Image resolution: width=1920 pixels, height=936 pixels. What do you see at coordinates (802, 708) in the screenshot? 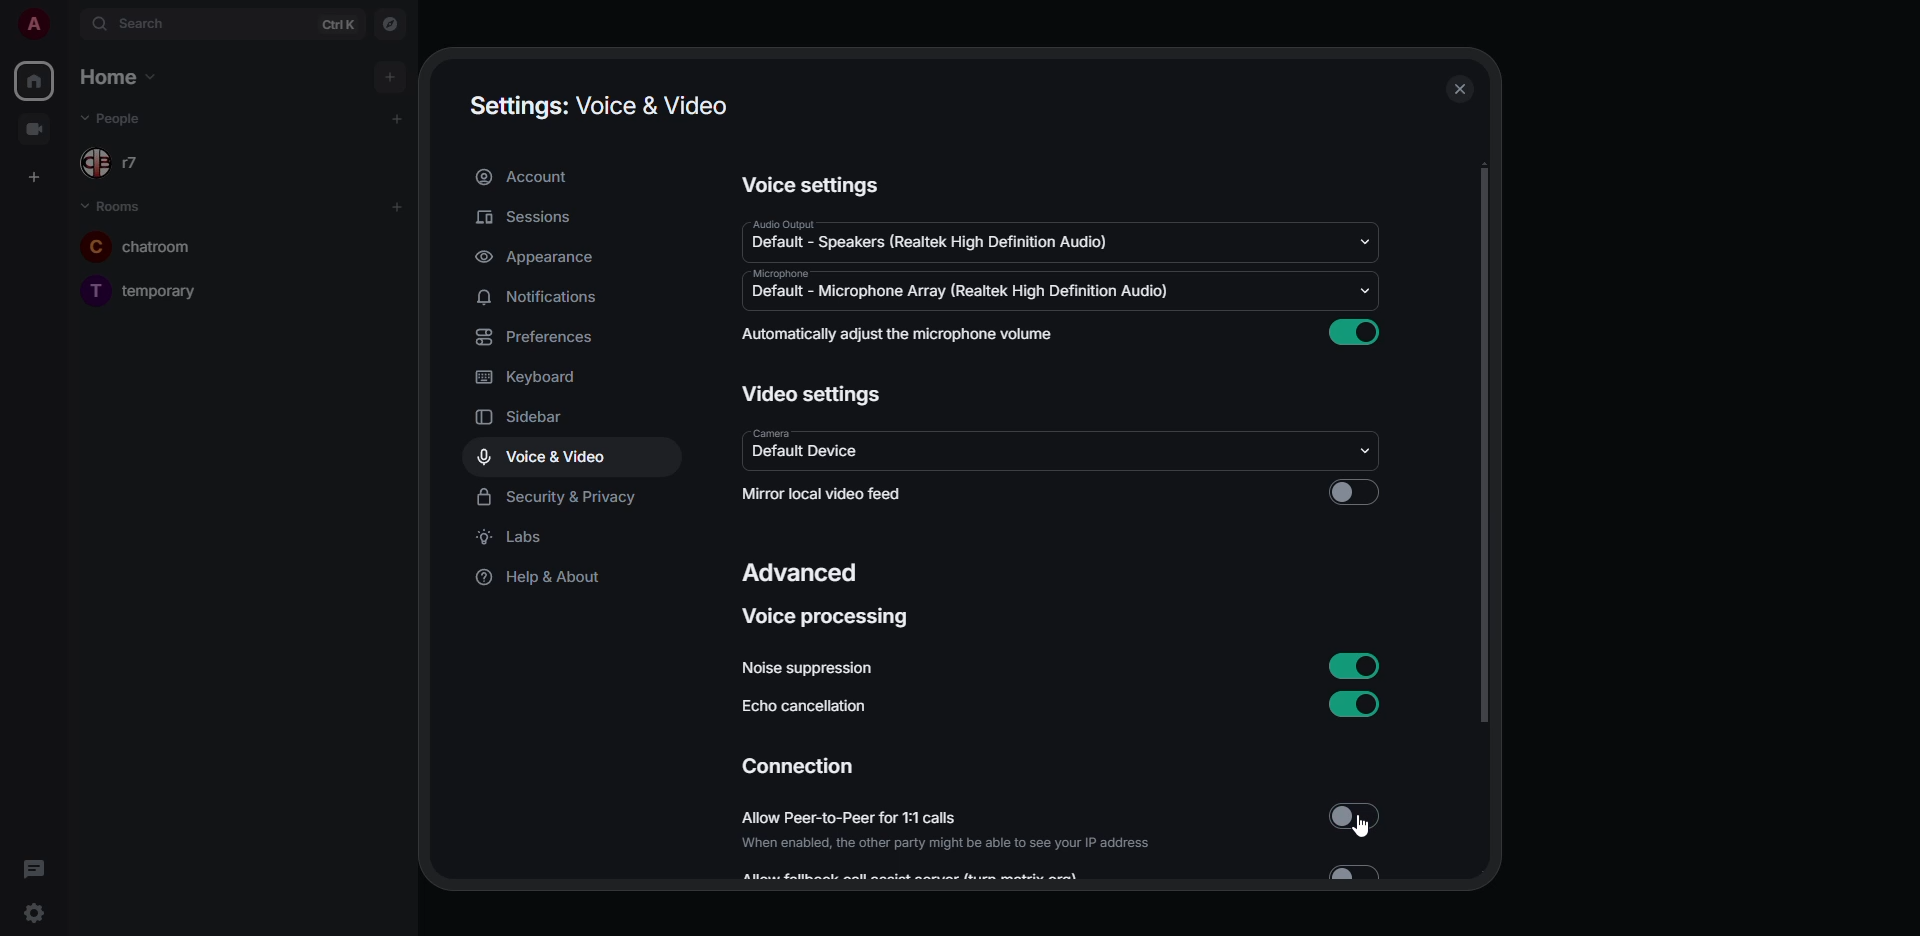
I see `echo cancellation` at bounding box center [802, 708].